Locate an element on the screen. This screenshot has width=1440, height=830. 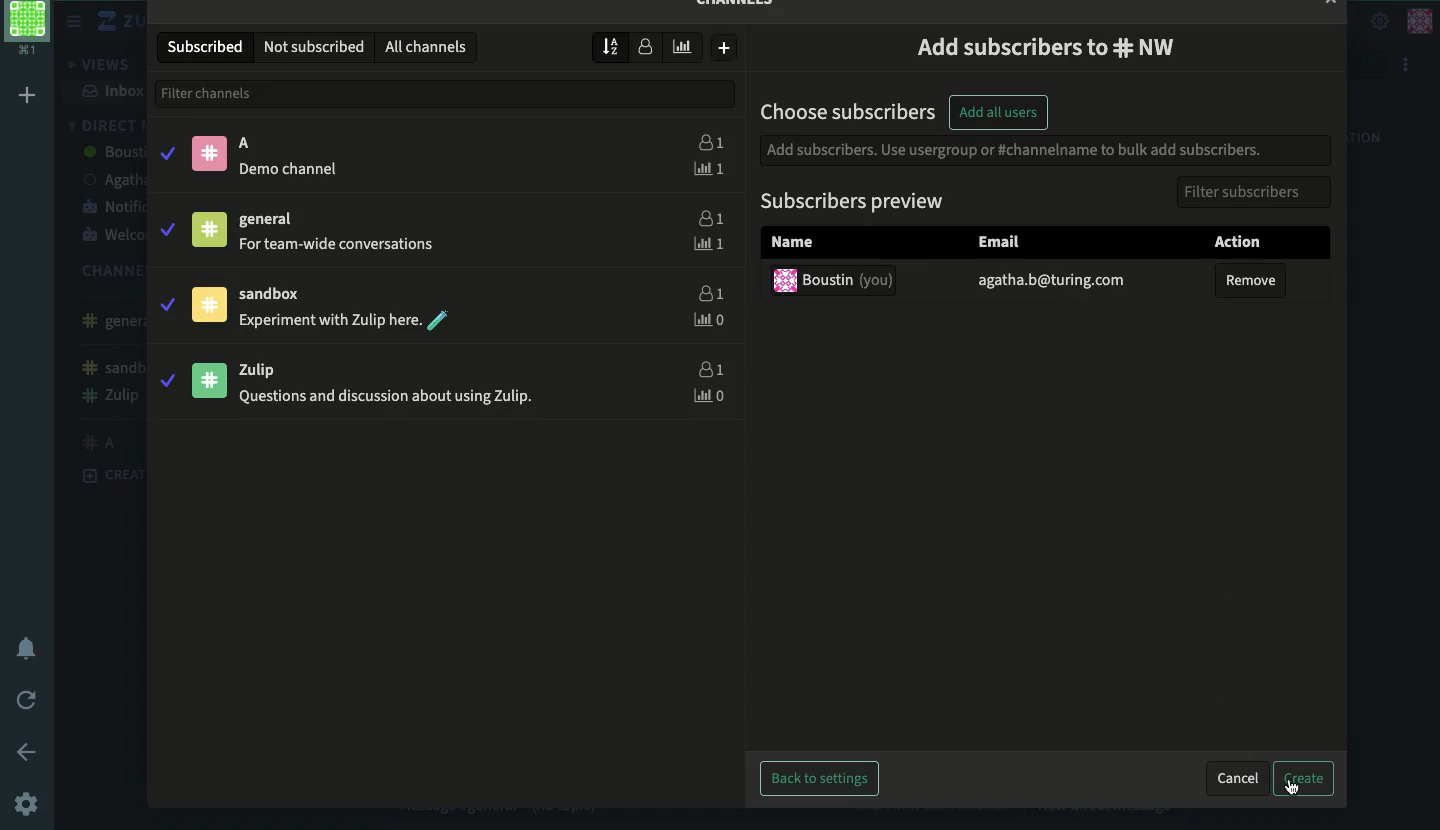
choose subscribers is located at coordinates (848, 109).